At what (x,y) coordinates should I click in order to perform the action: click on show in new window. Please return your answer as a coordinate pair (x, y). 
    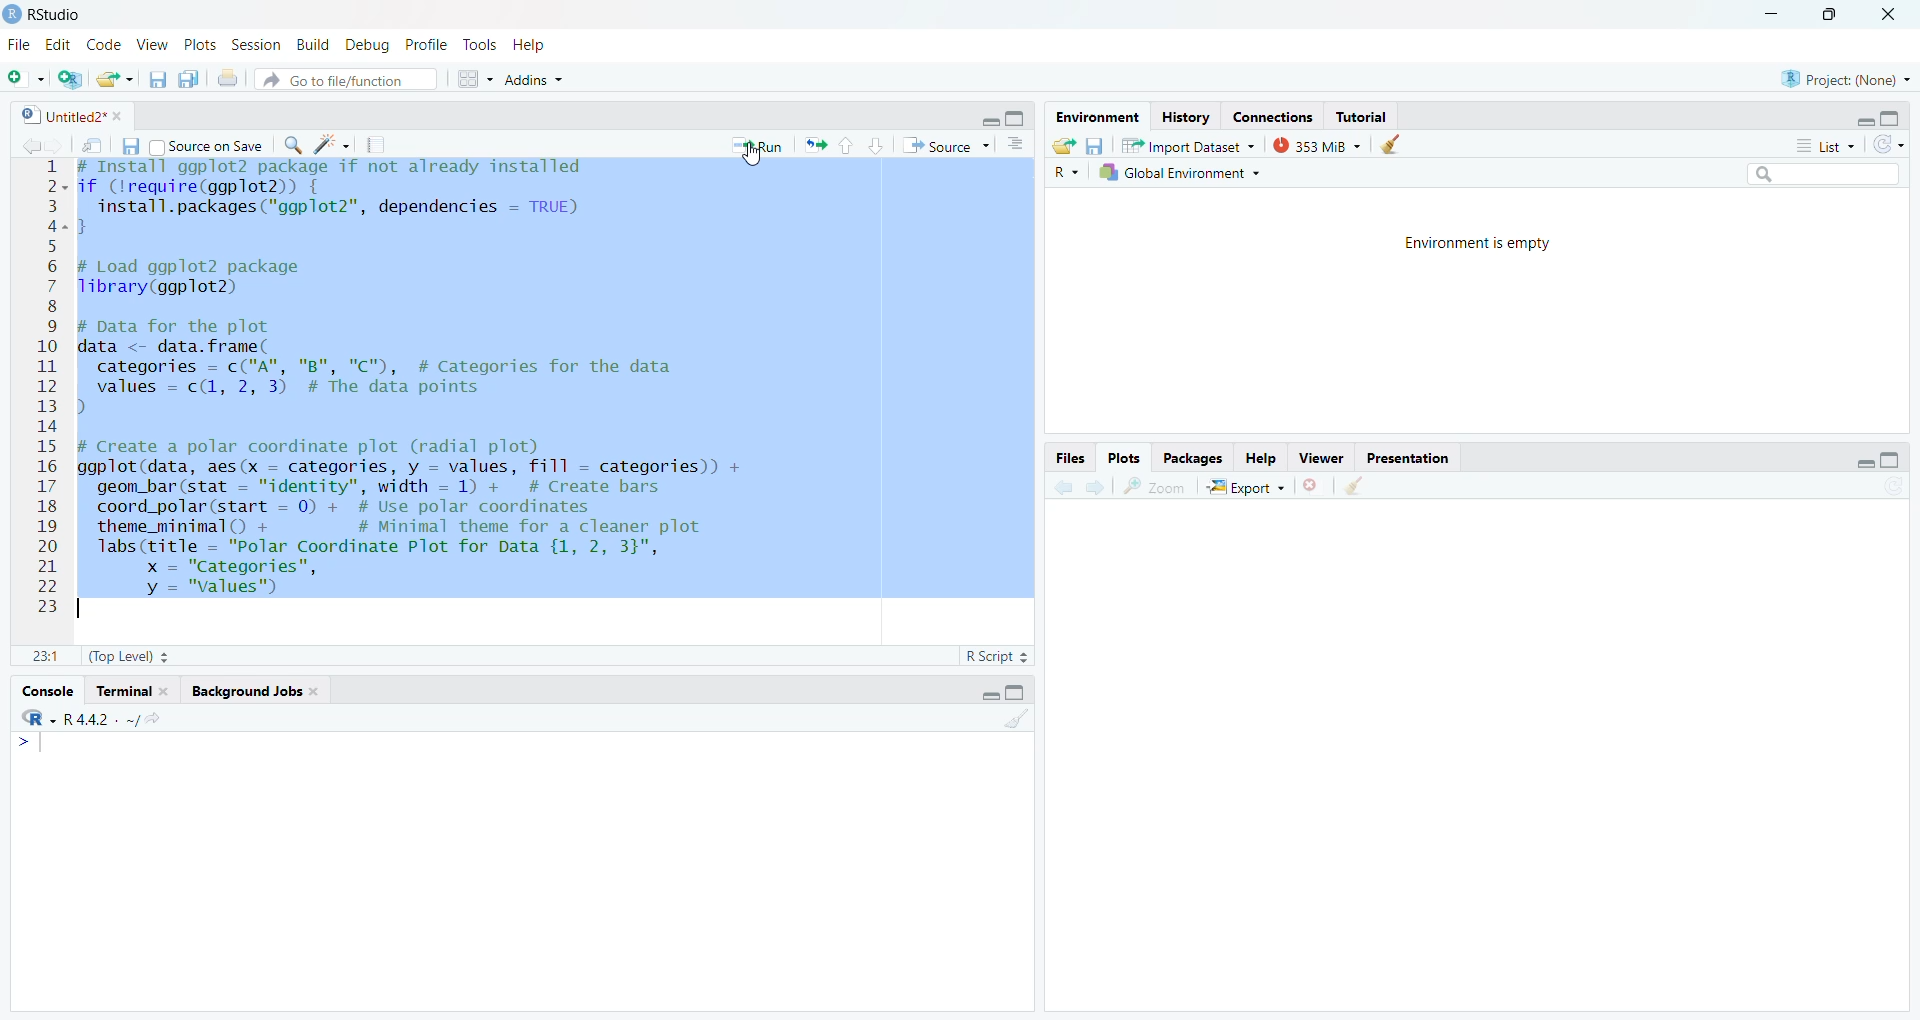
    Looking at the image, I should click on (89, 143).